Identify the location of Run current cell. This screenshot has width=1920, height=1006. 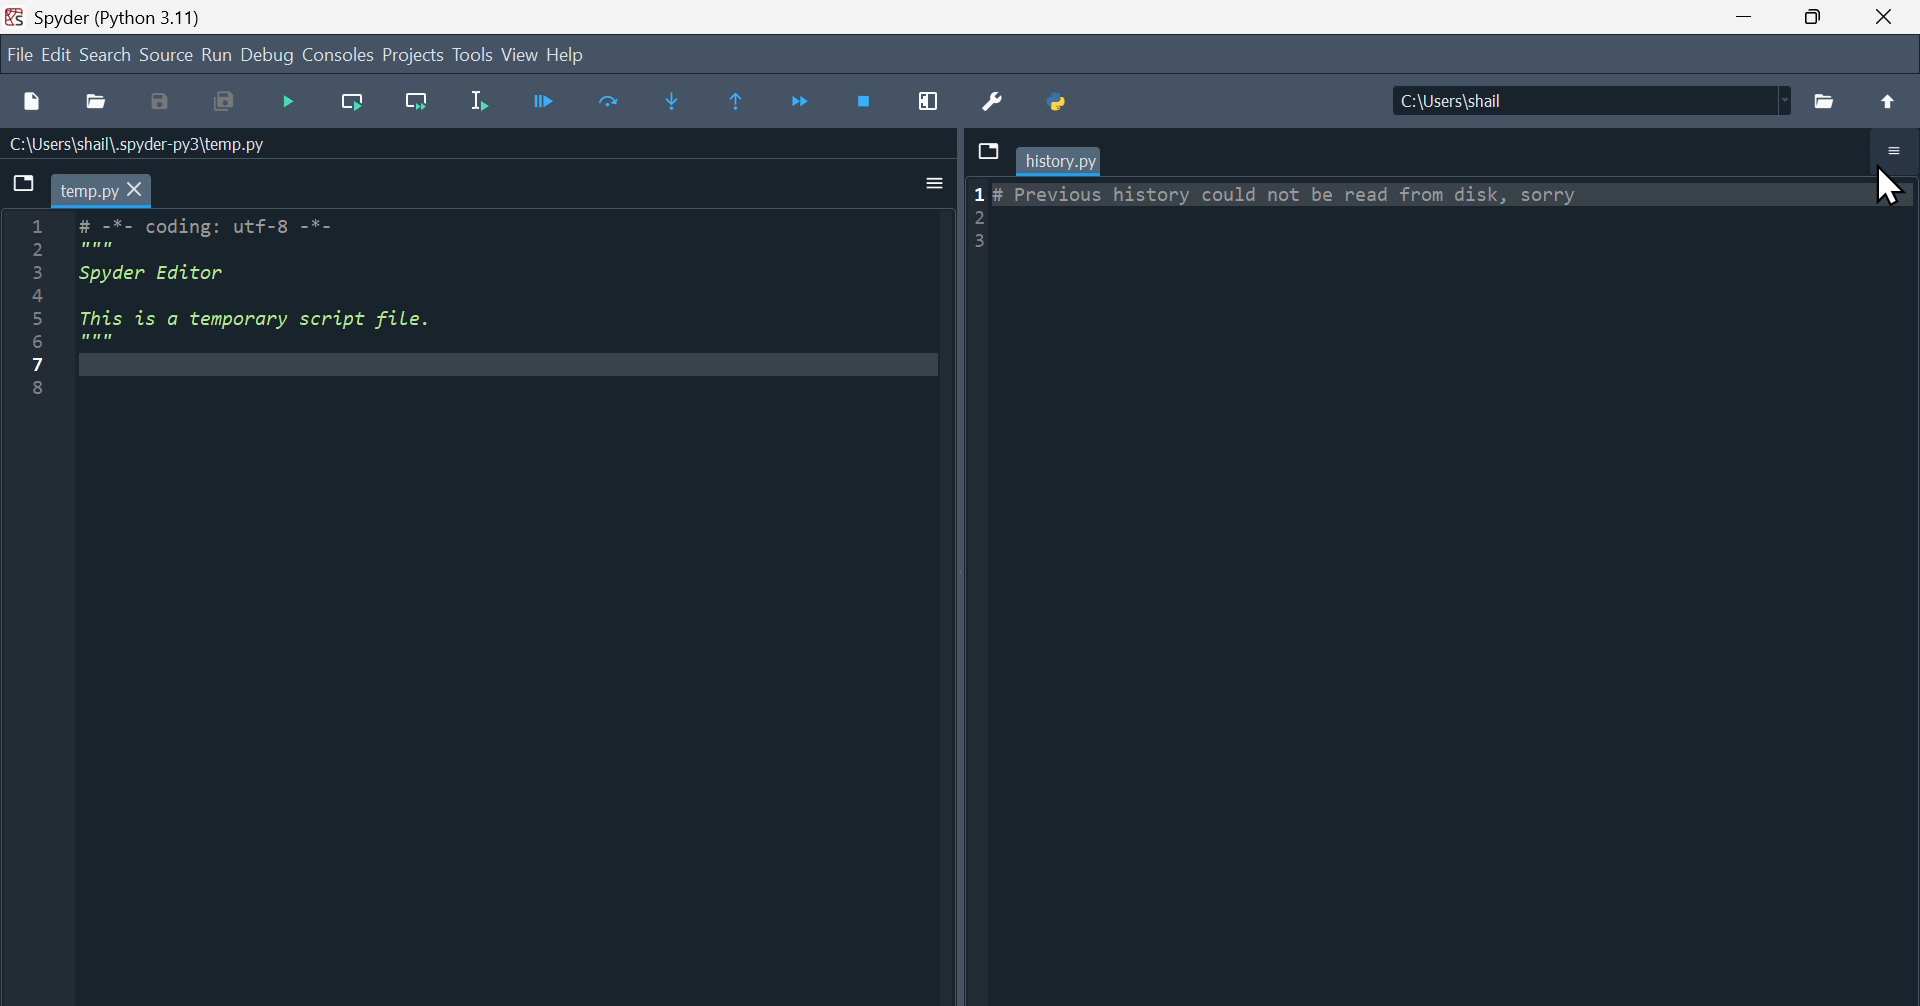
(618, 103).